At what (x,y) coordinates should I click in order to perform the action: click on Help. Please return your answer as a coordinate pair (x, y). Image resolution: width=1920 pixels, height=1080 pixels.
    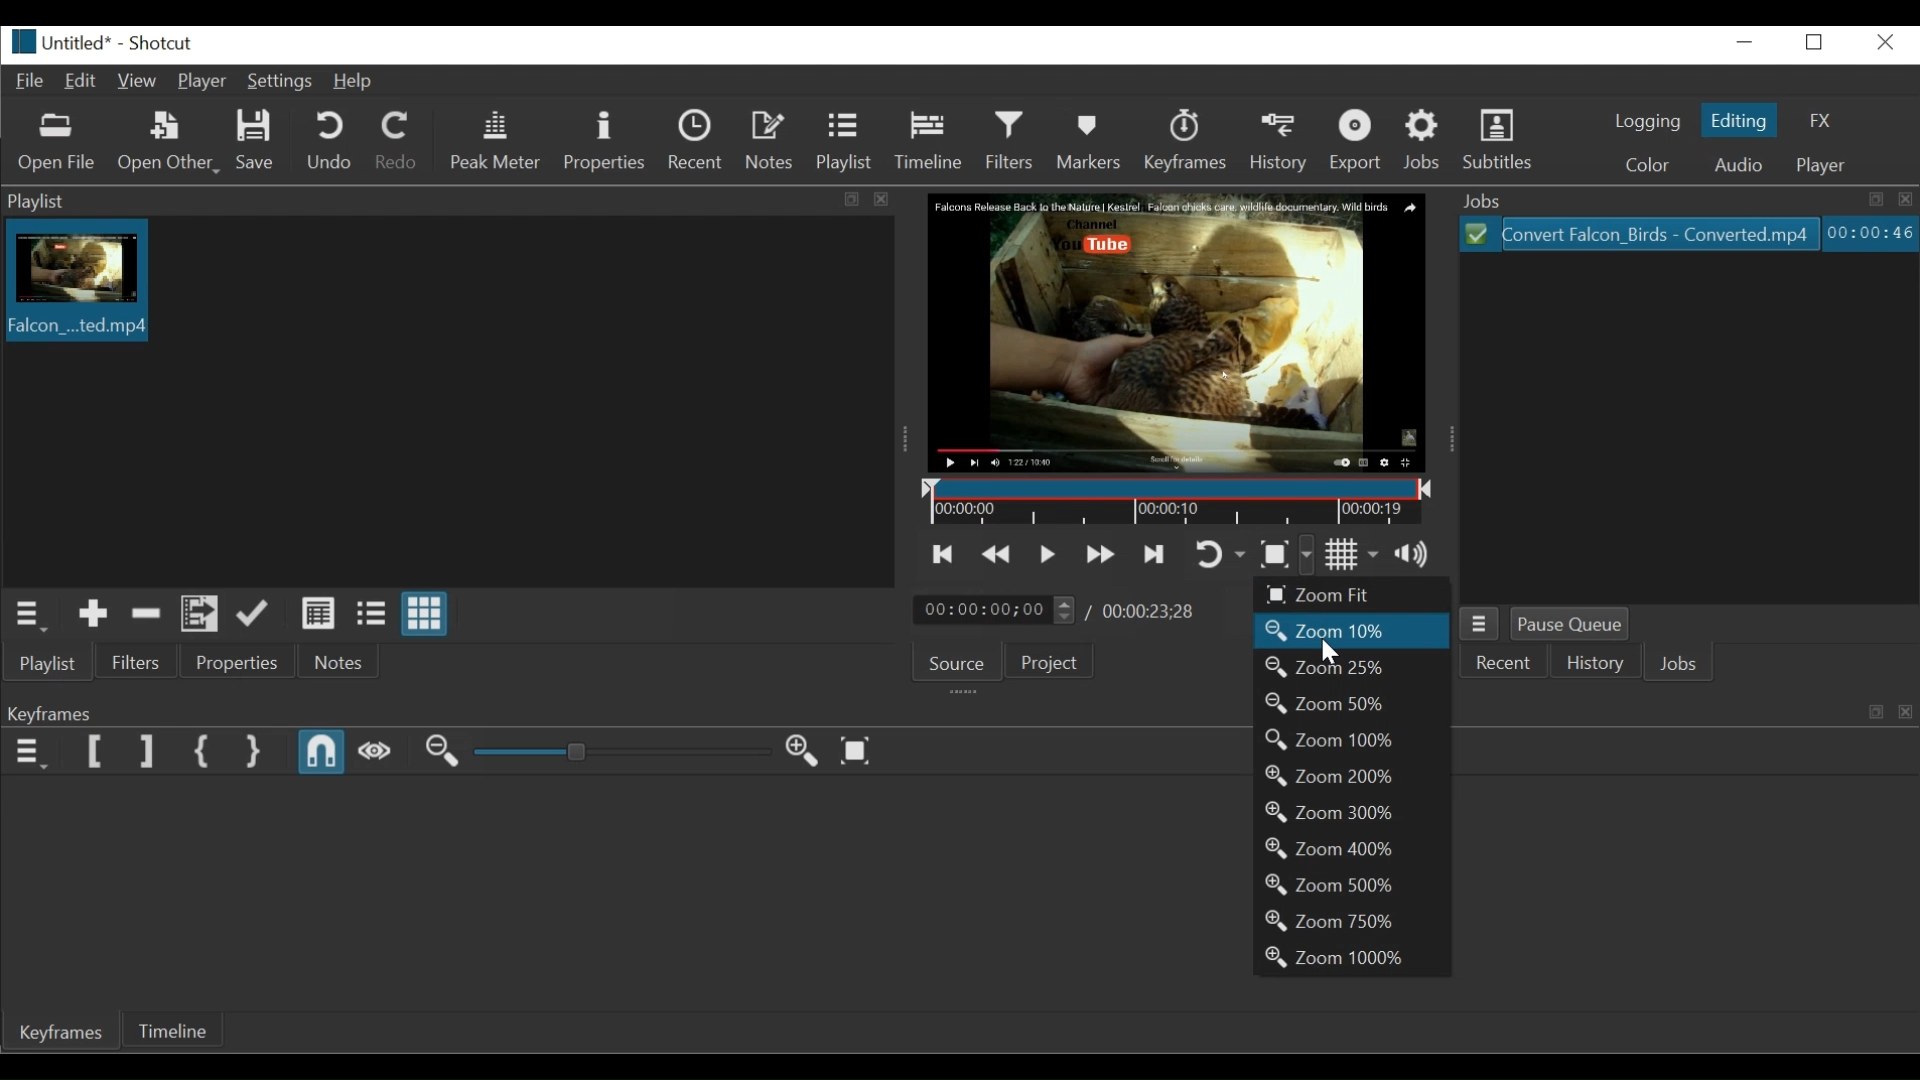
    Looking at the image, I should click on (356, 82).